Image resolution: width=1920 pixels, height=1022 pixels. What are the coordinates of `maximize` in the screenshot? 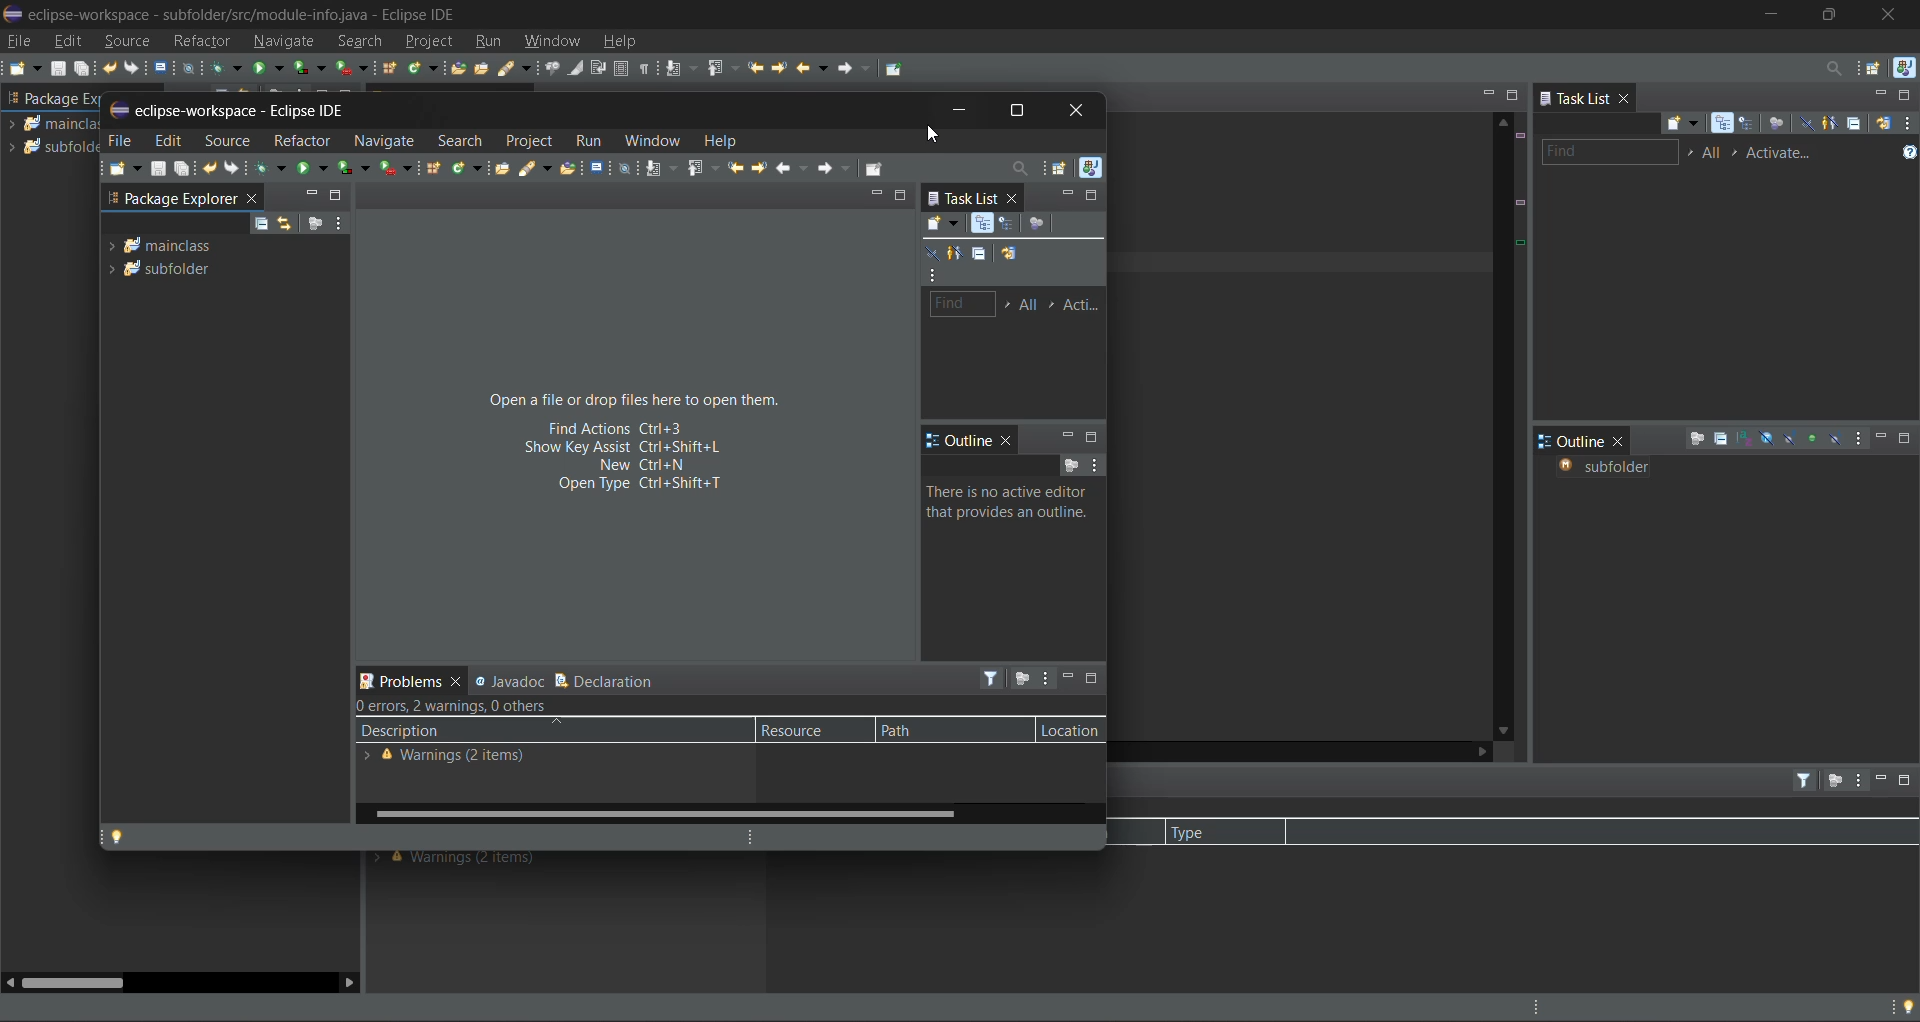 It's located at (1516, 97).